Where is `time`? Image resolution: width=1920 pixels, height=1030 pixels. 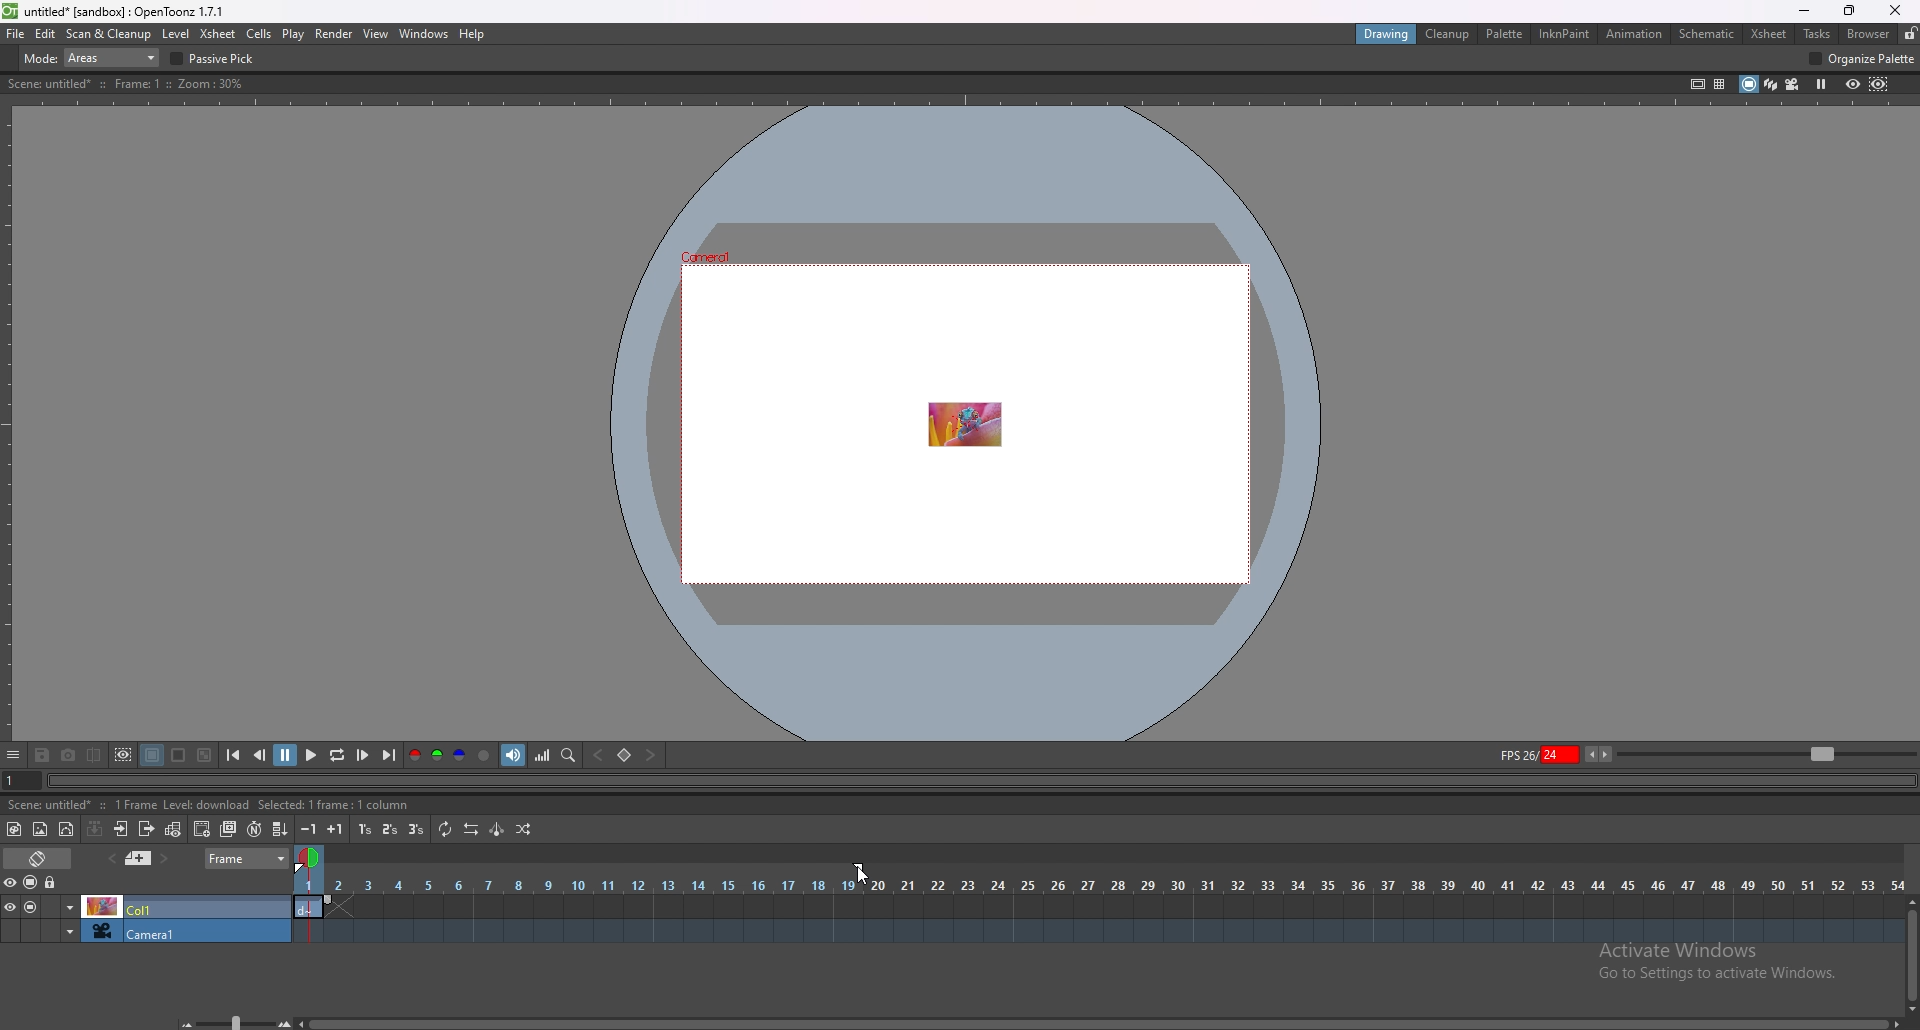
time is located at coordinates (1099, 884).